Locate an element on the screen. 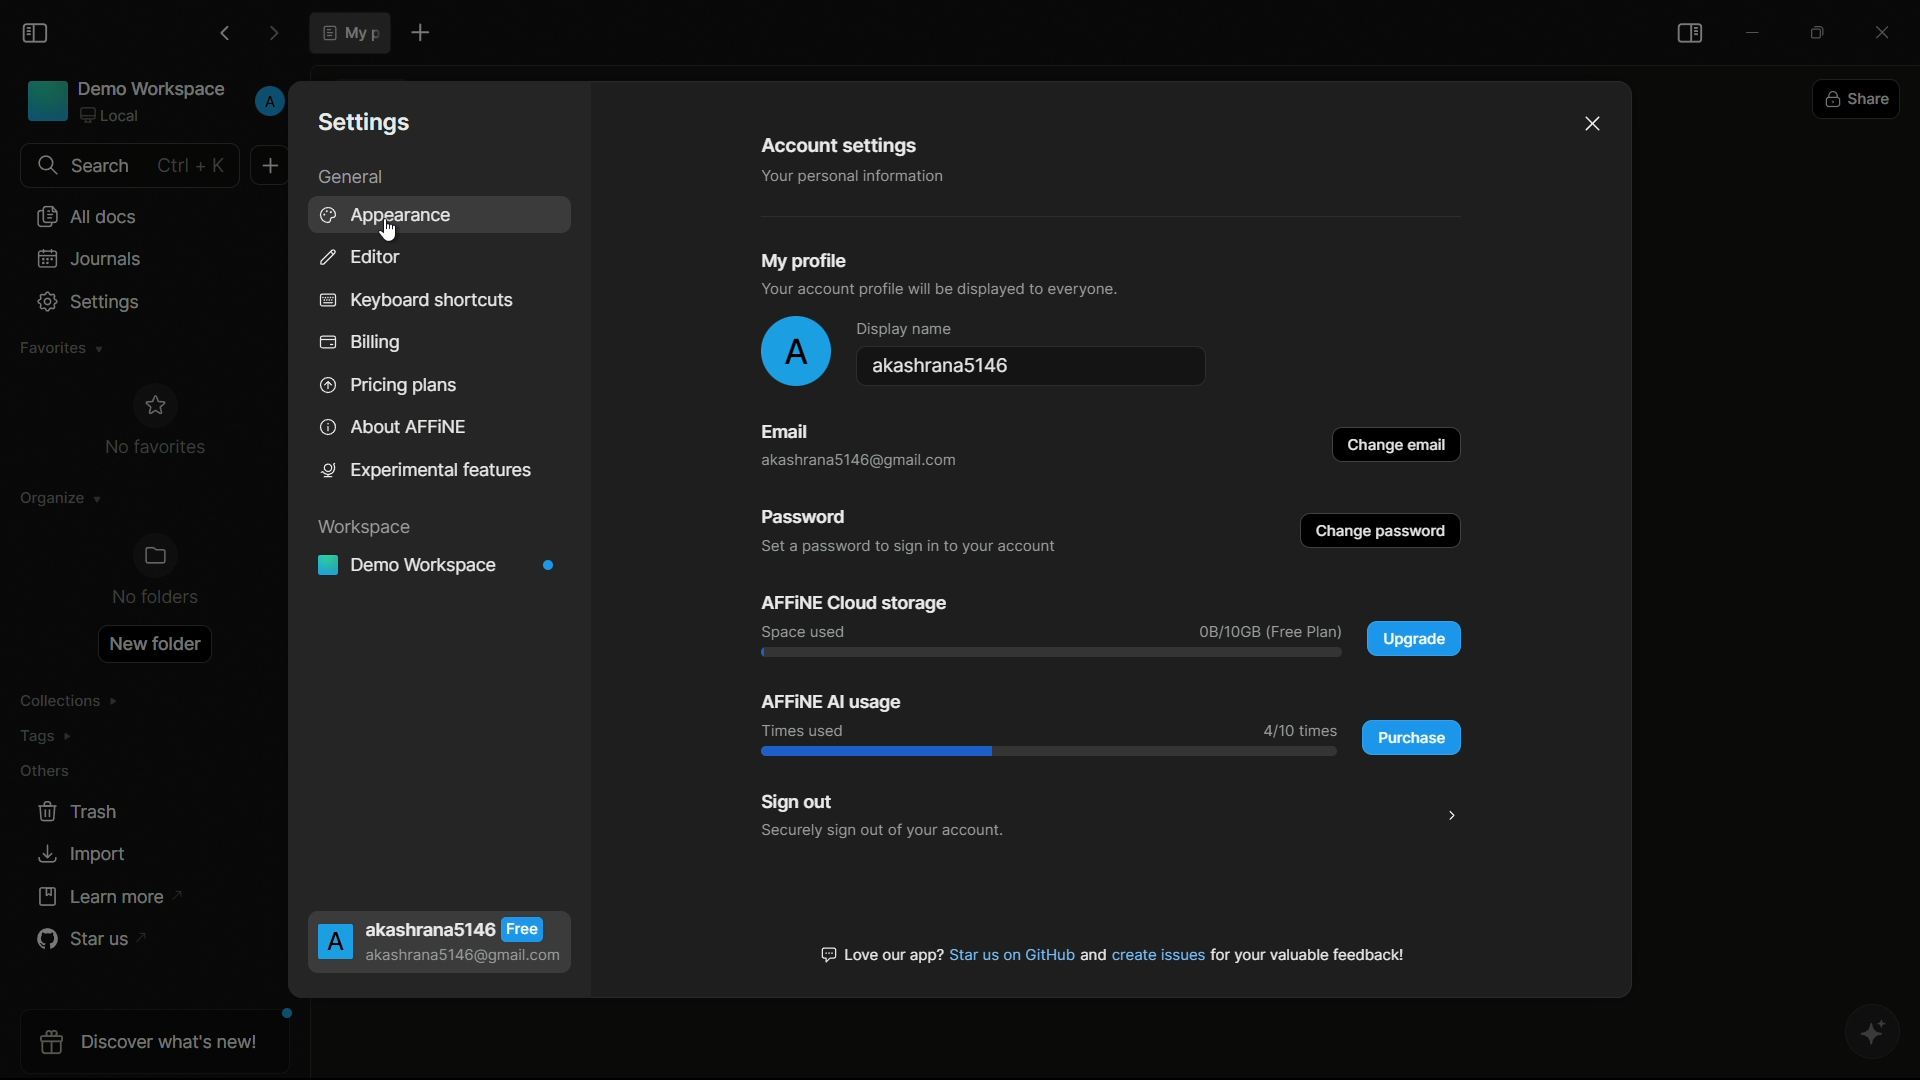 Image resolution: width=1920 pixels, height=1080 pixels. toggle sidebar is located at coordinates (1691, 35).